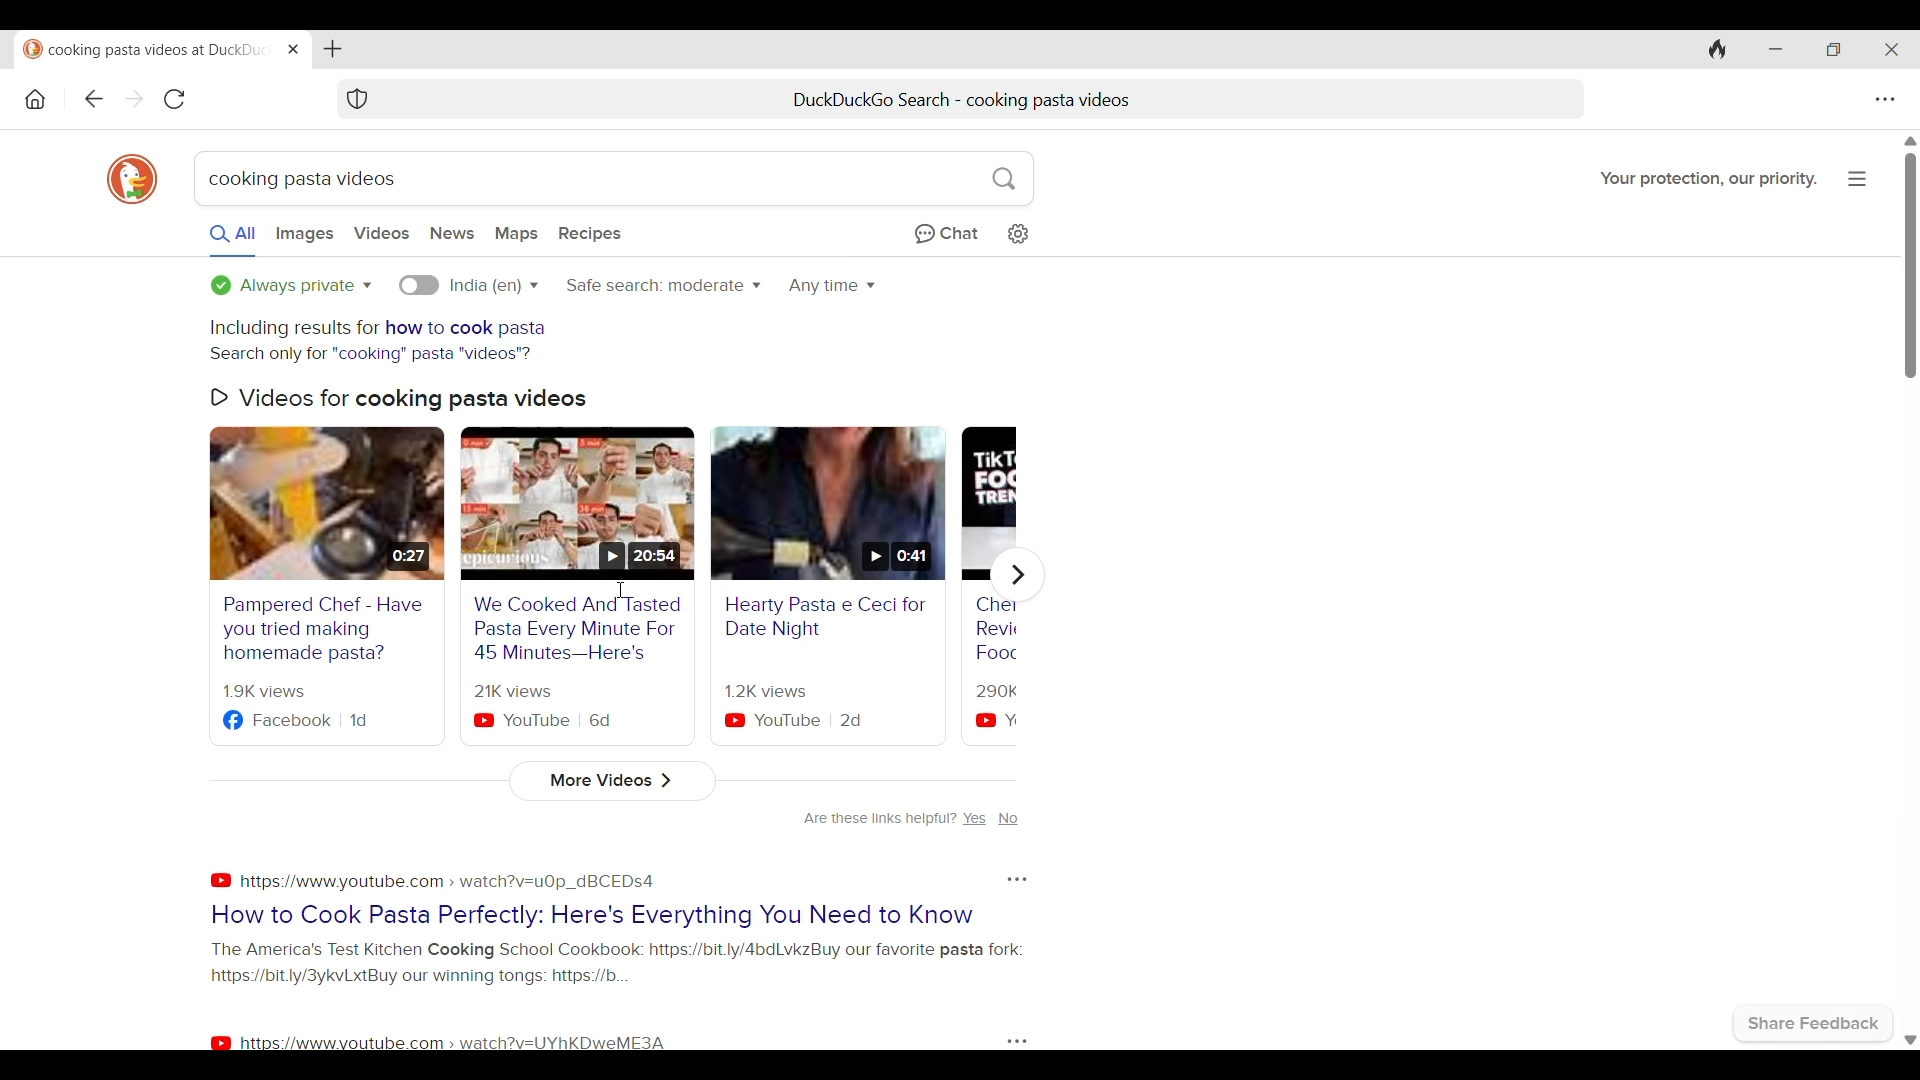 Image resolution: width=1920 pixels, height=1080 pixels. I want to click on Duck duck go search - cooking pasta videos, so click(961, 99).